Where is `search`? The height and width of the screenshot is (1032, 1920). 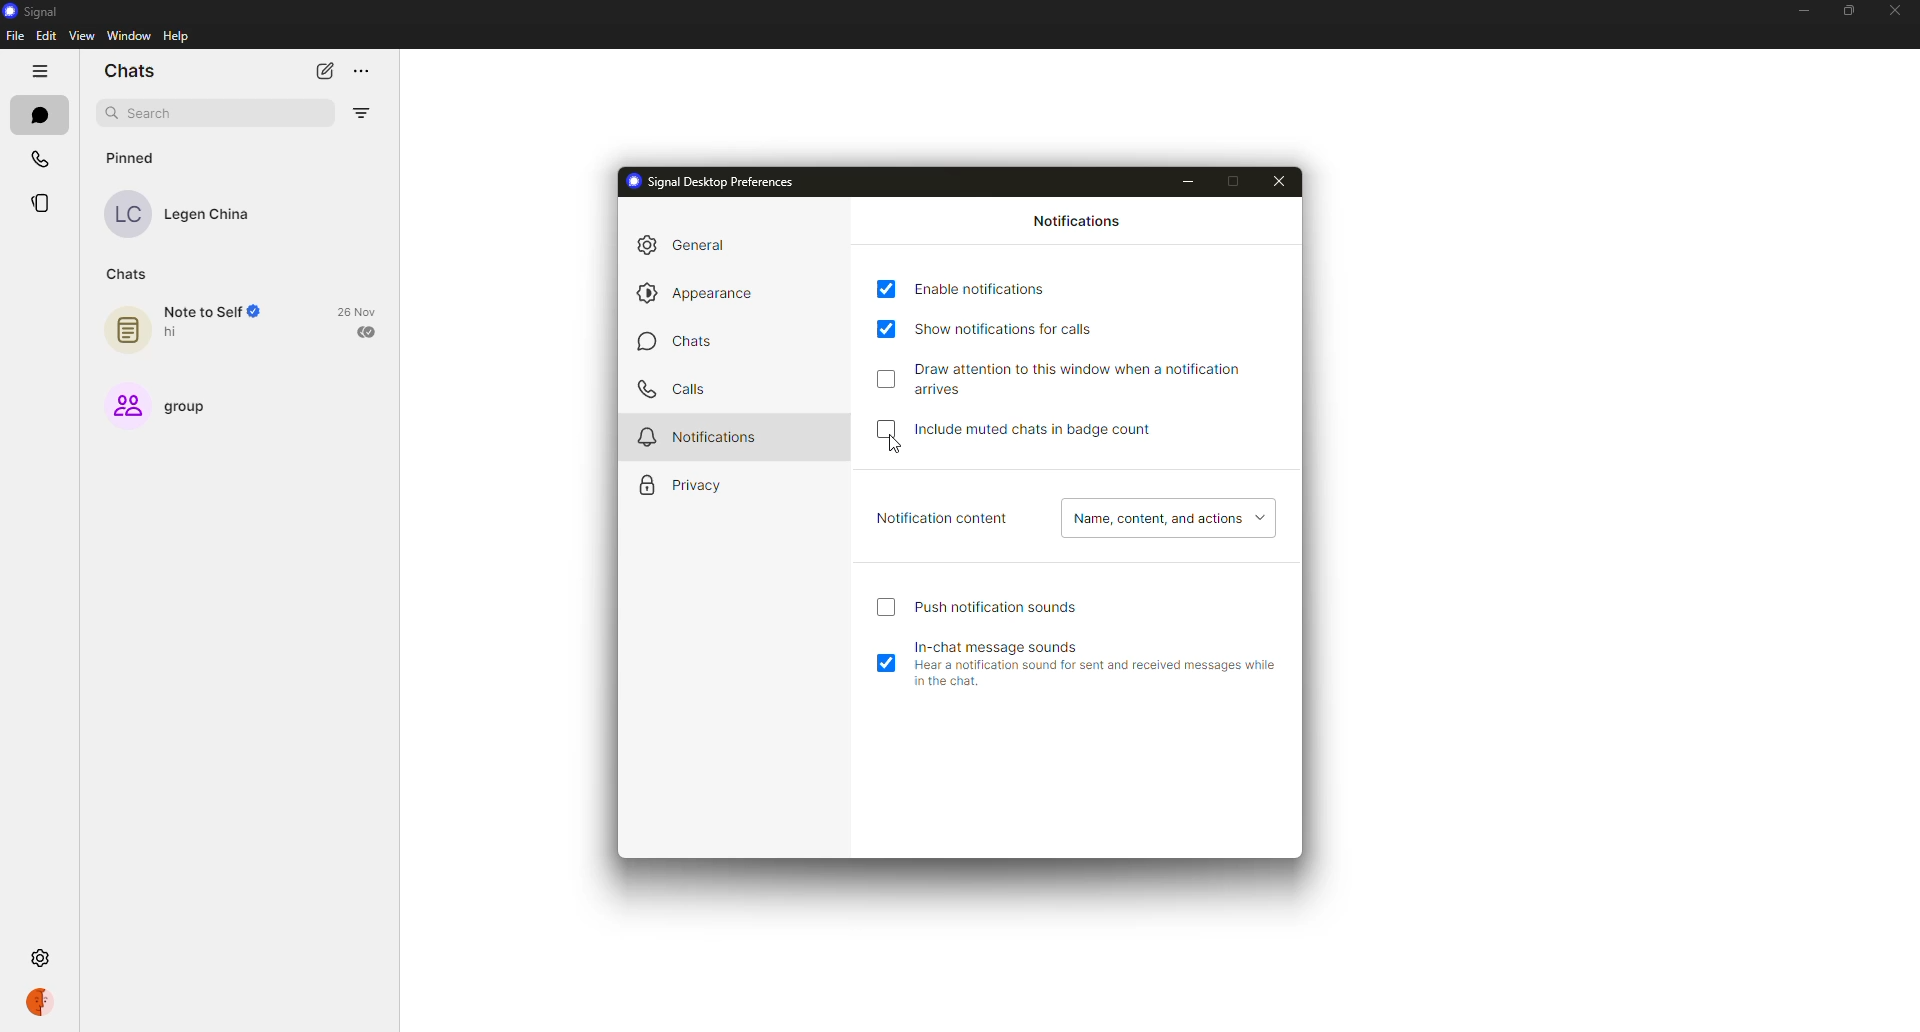 search is located at coordinates (150, 111).